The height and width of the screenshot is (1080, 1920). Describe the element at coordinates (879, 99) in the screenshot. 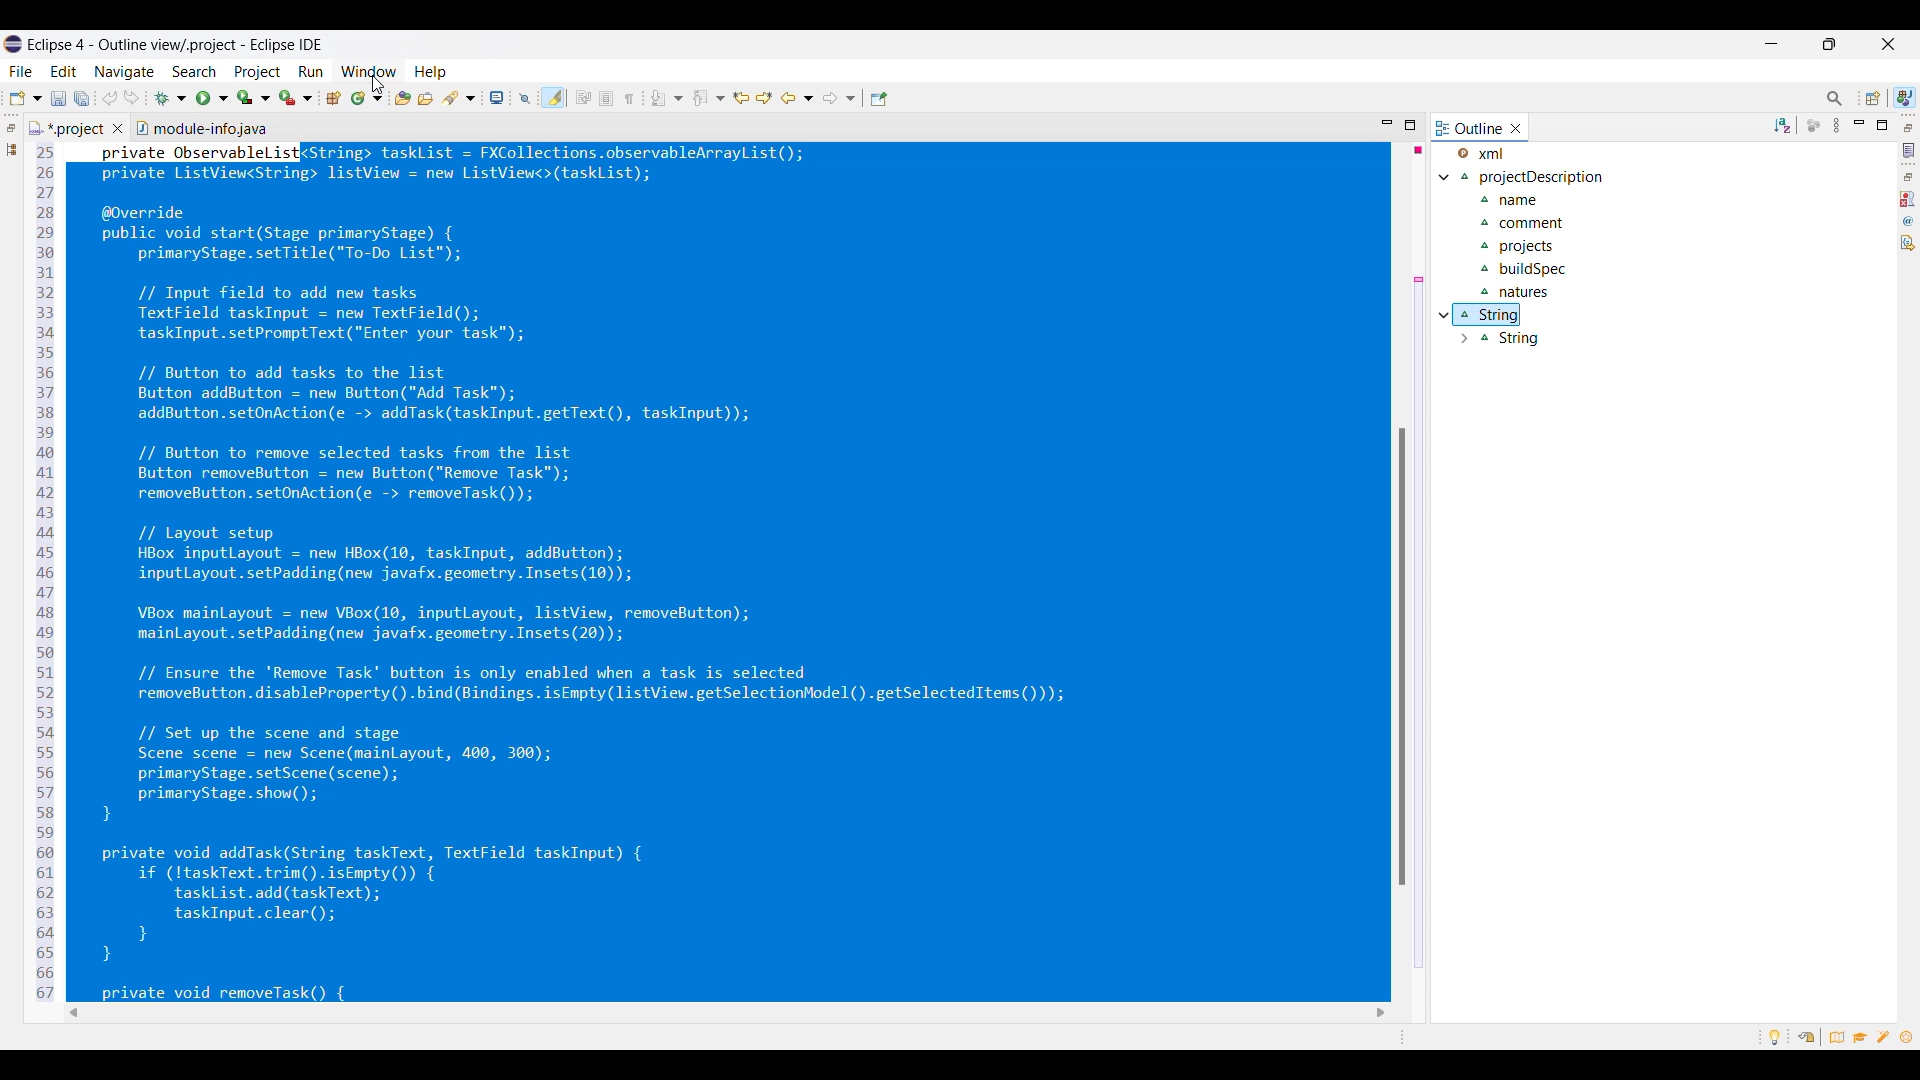

I see `Pin editor` at that location.